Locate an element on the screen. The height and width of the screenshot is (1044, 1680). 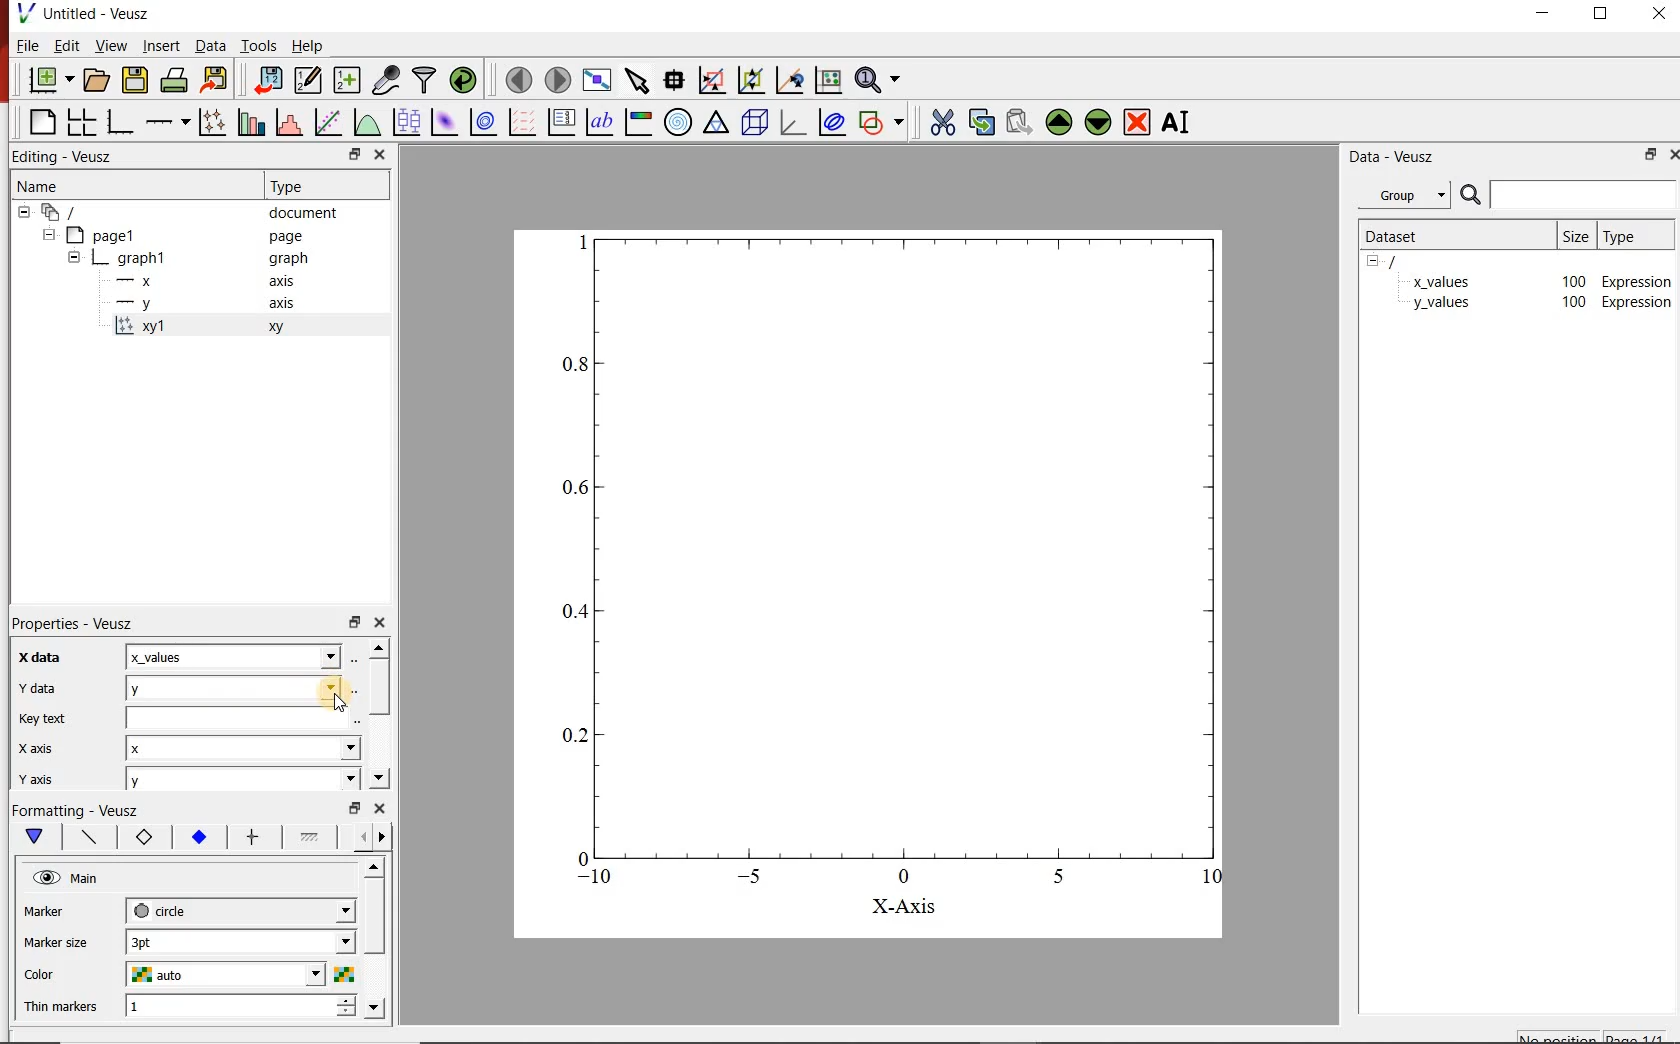
click to reset graph axes is located at coordinates (827, 81).